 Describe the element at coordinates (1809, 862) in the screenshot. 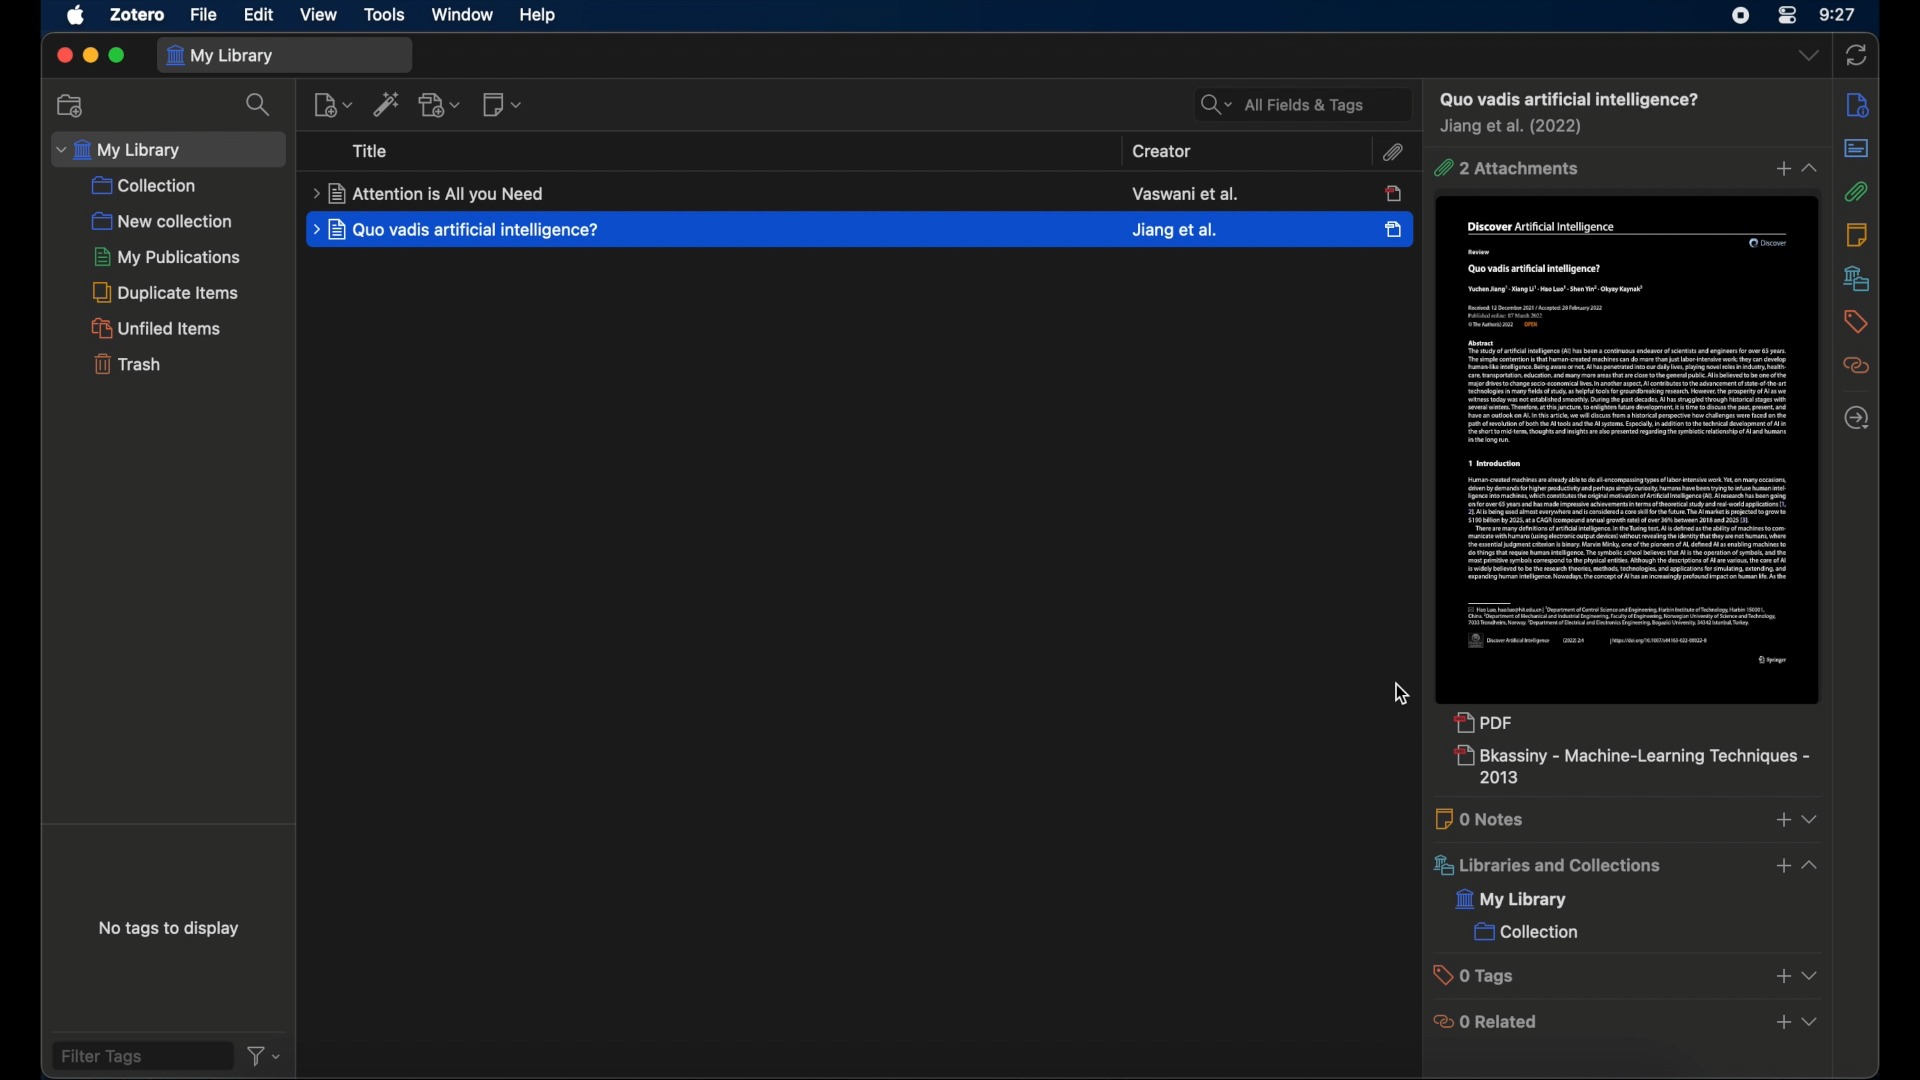

I see `dropdown menu opened` at that location.